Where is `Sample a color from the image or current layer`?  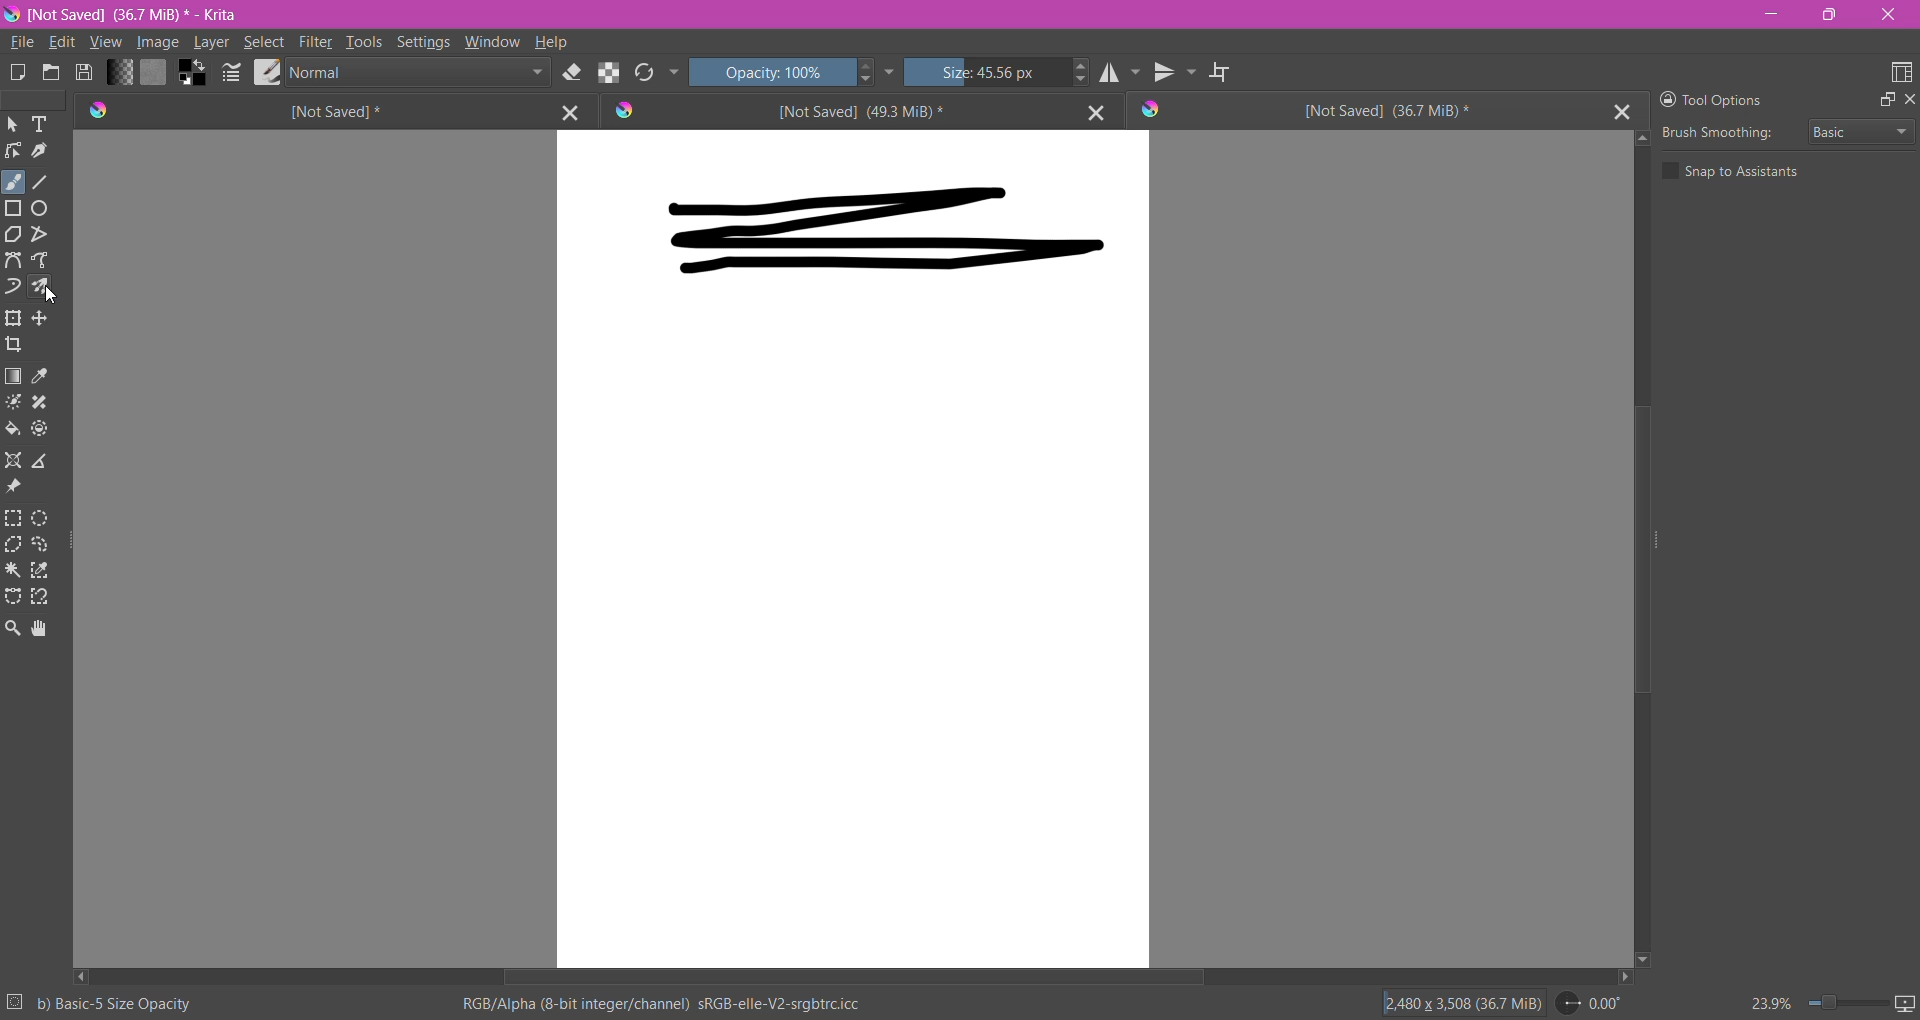 Sample a color from the image or current layer is located at coordinates (45, 376).